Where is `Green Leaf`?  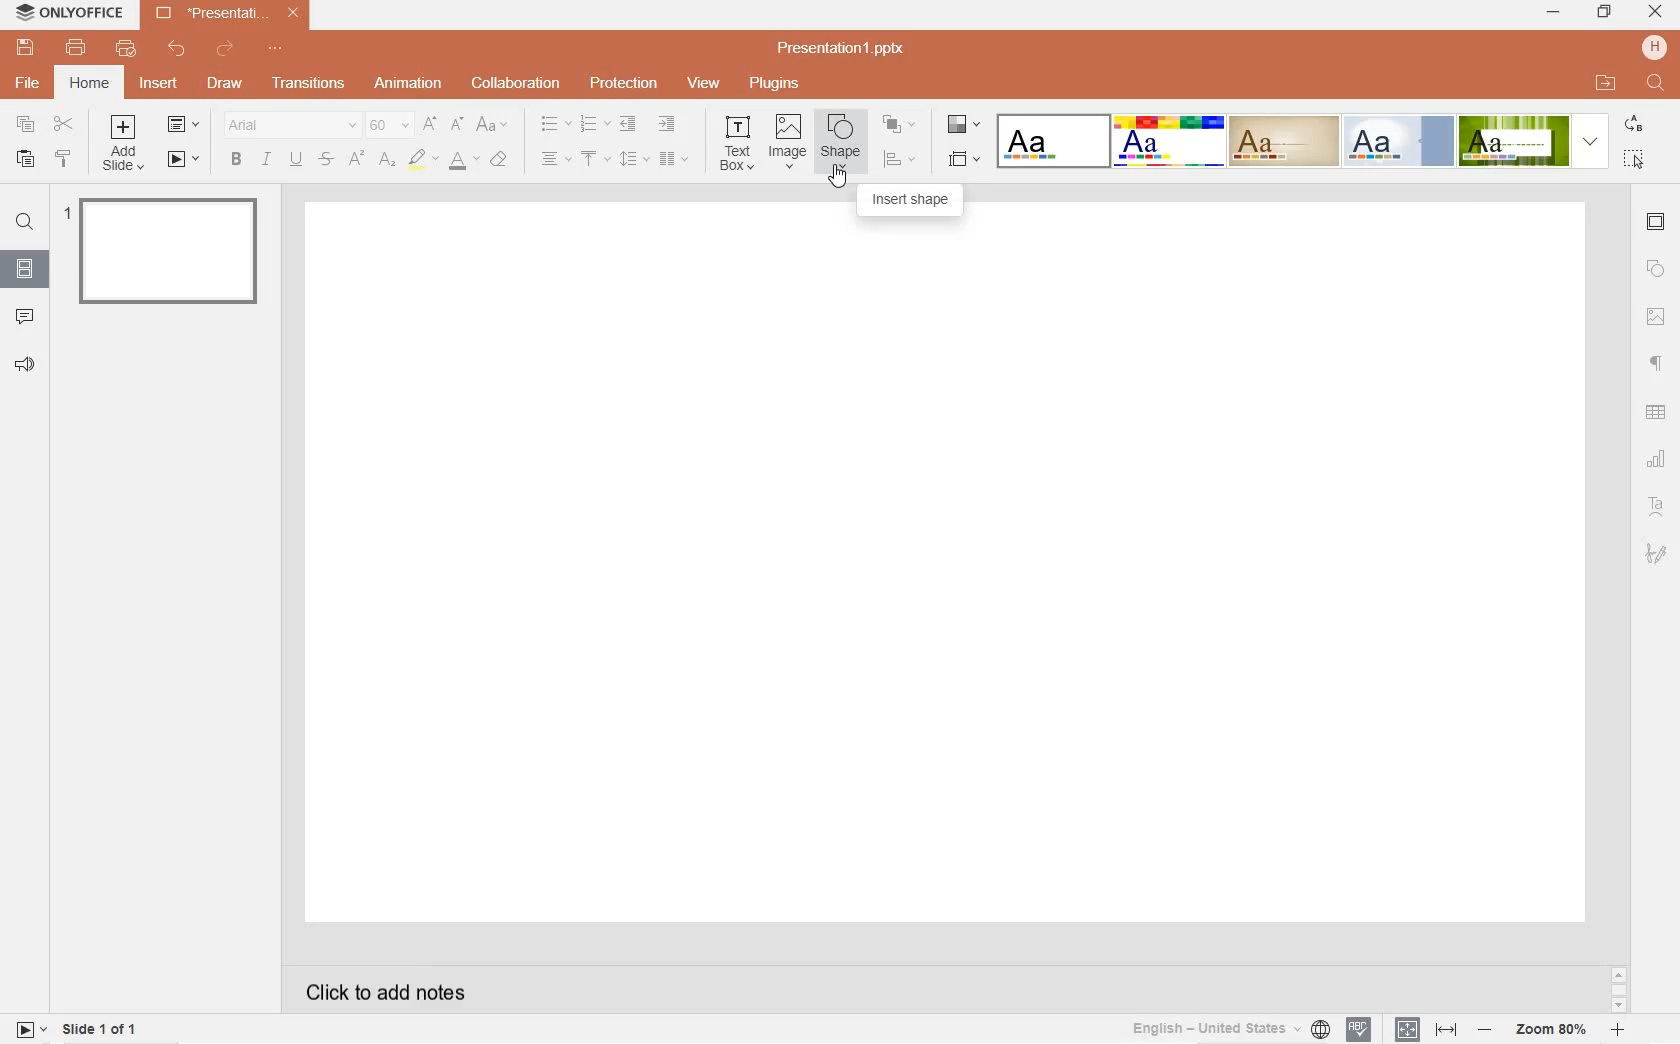 Green Leaf is located at coordinates (1513, 140).